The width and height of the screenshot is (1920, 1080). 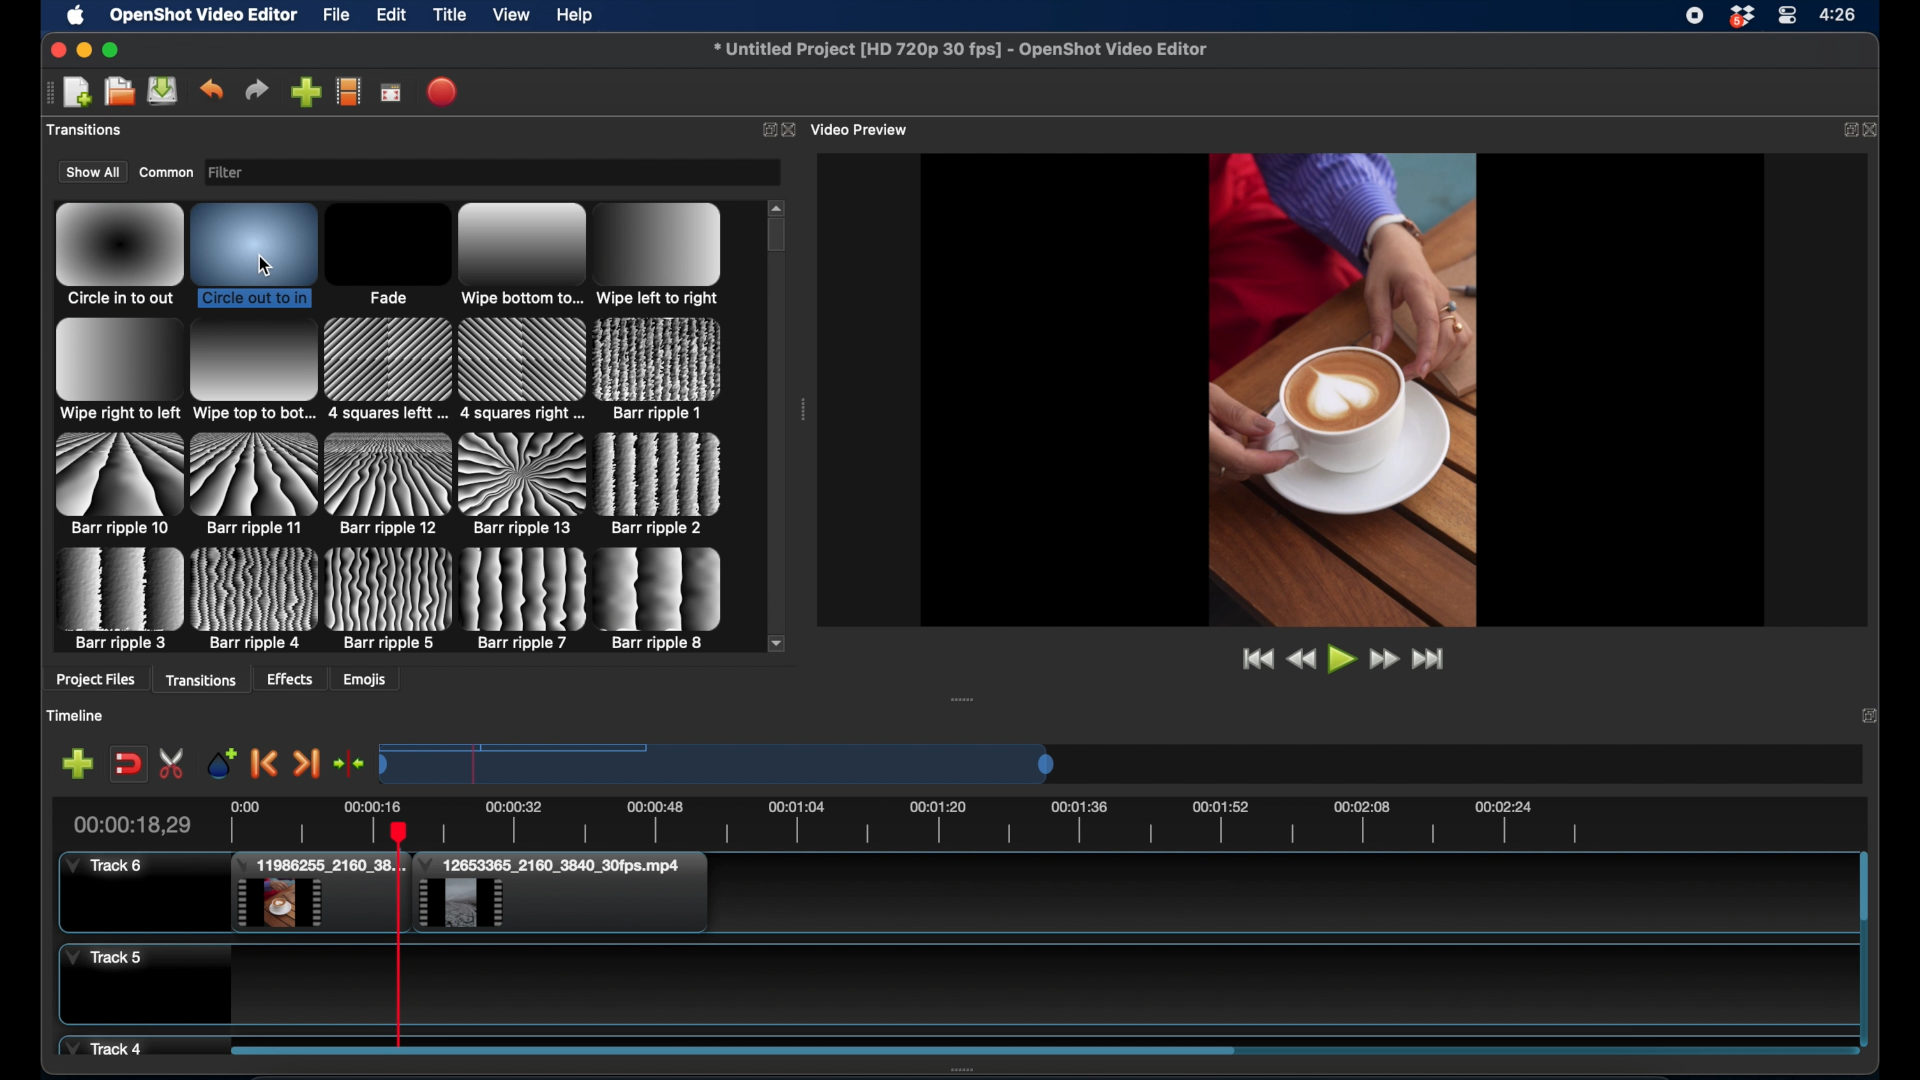 What do you see at coordinates (1383, 659) in the screenshot?
I see `fast forward` at bounding box center [1383, 659].